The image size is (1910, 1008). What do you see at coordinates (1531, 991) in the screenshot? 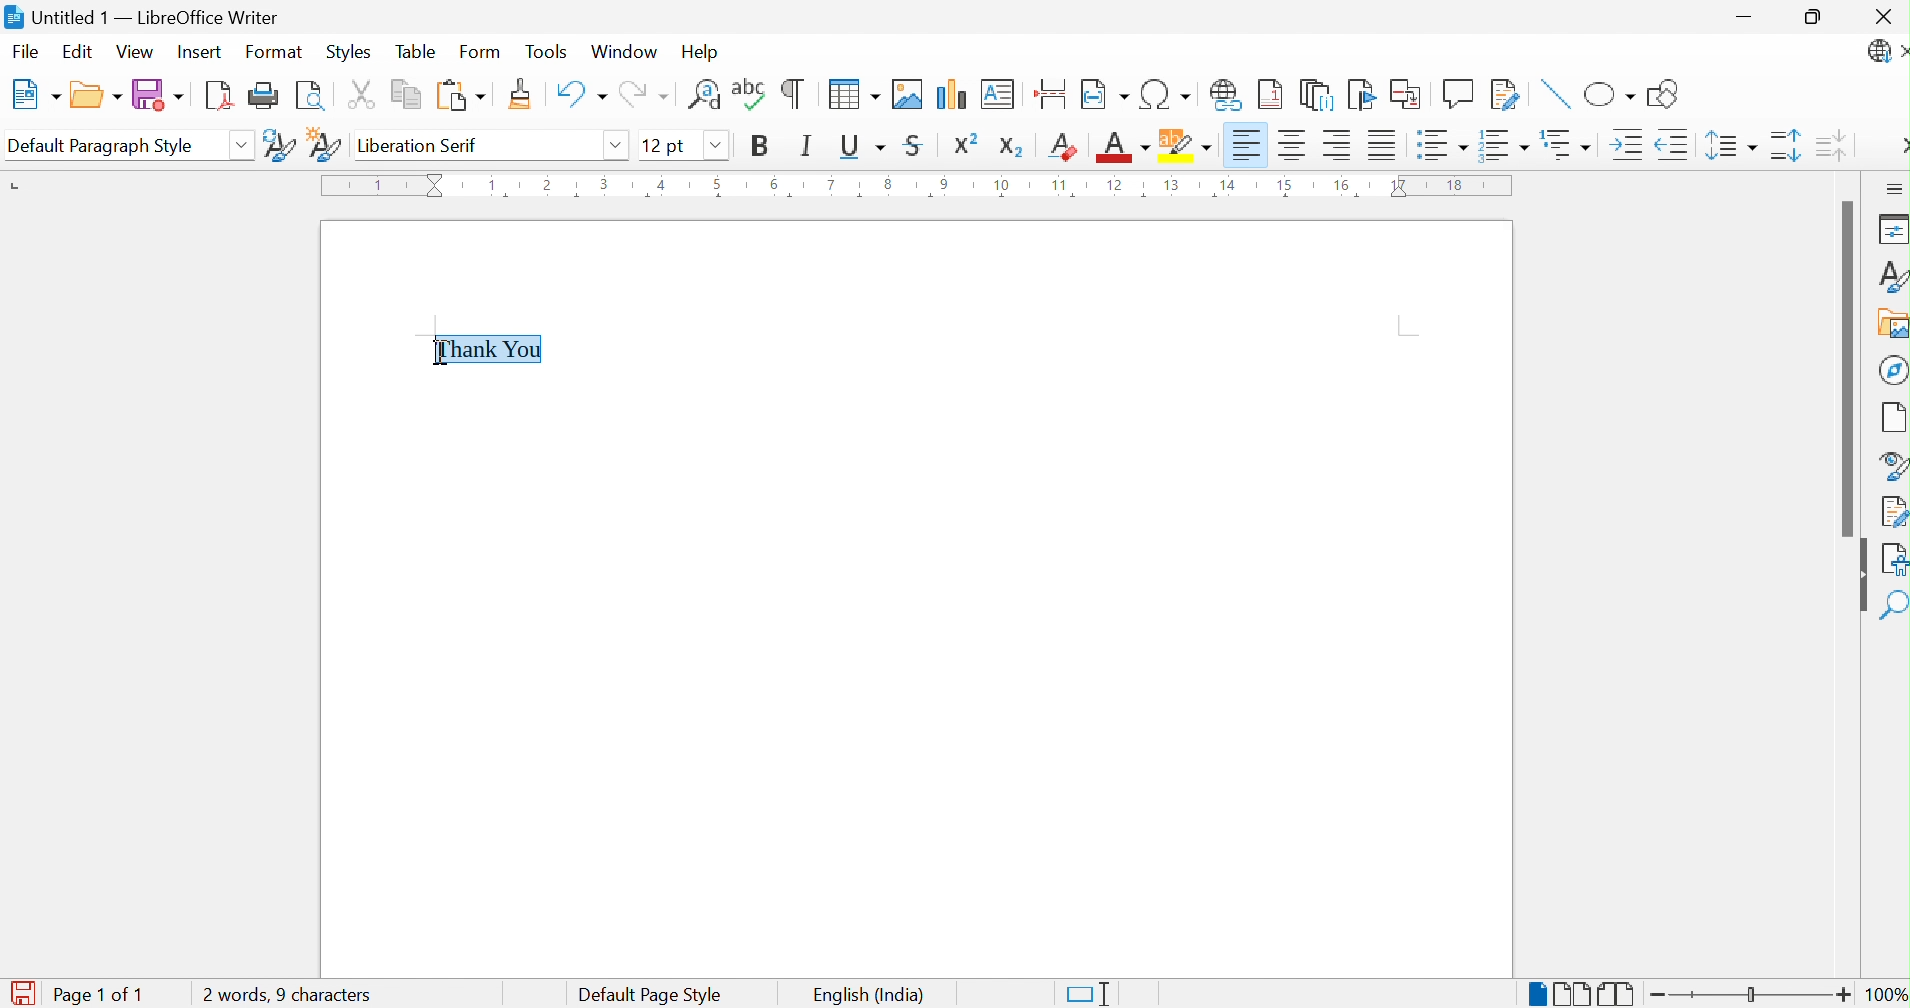
I see `Single-page View` at bounding box center [1531, 991].